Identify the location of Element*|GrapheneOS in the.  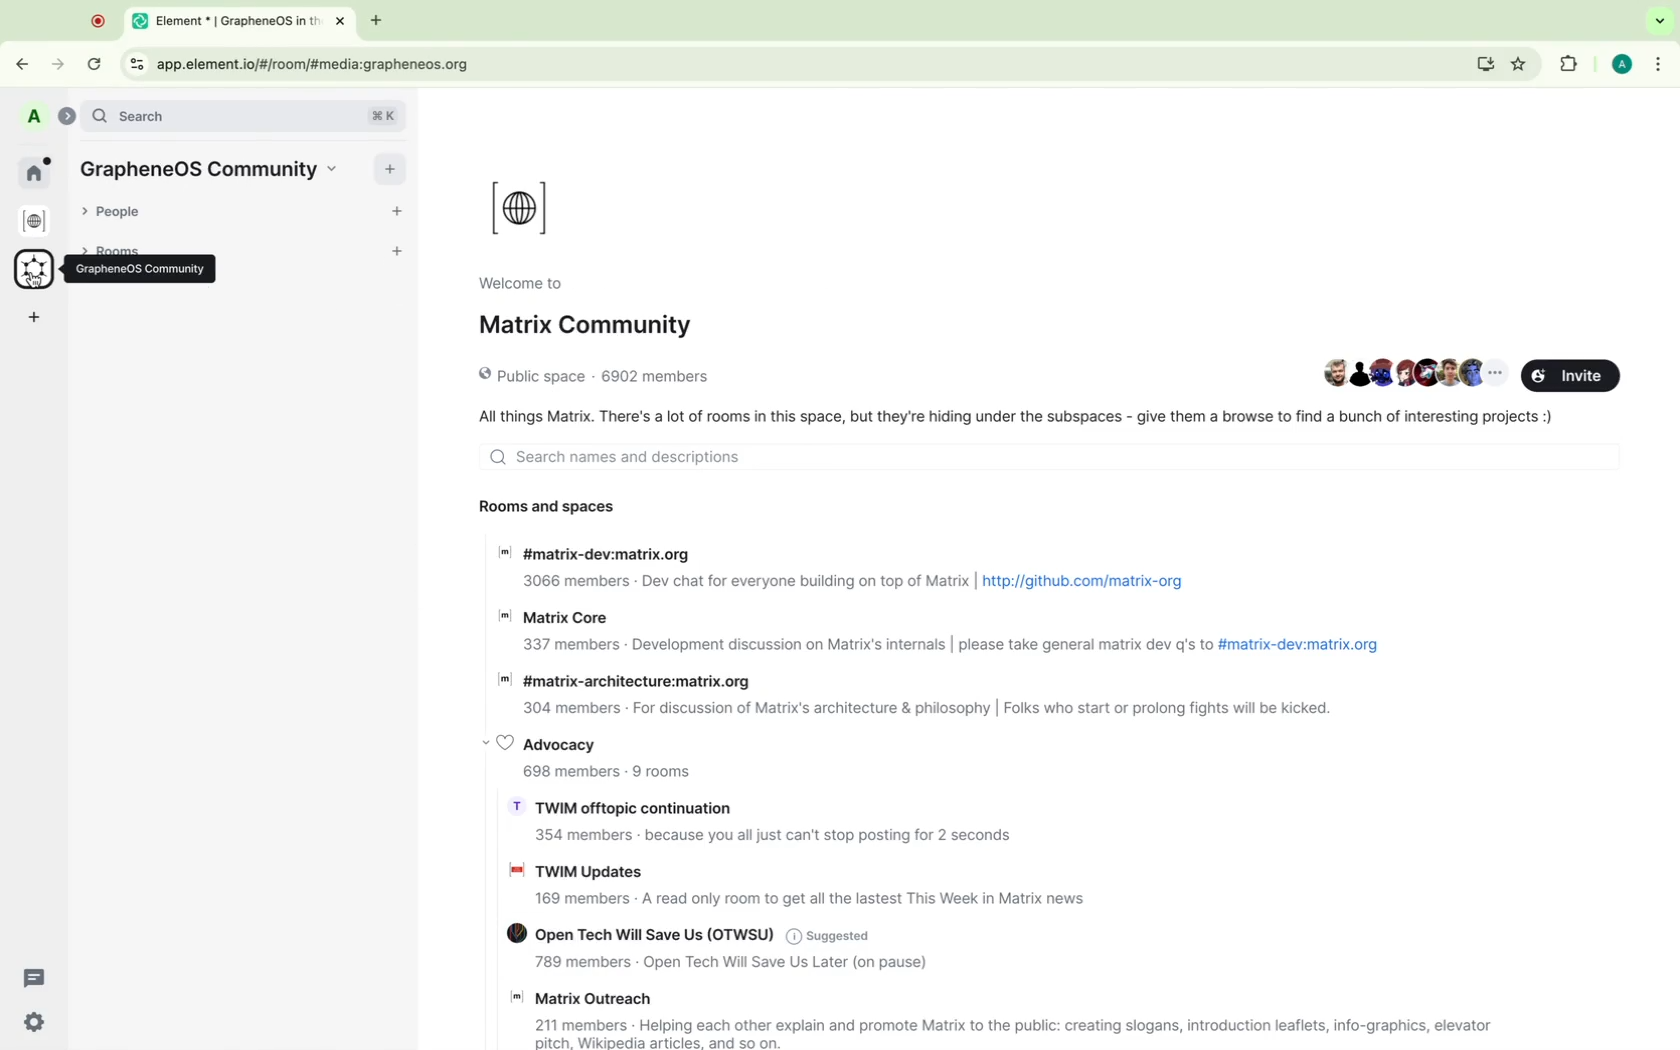
(223, 22).